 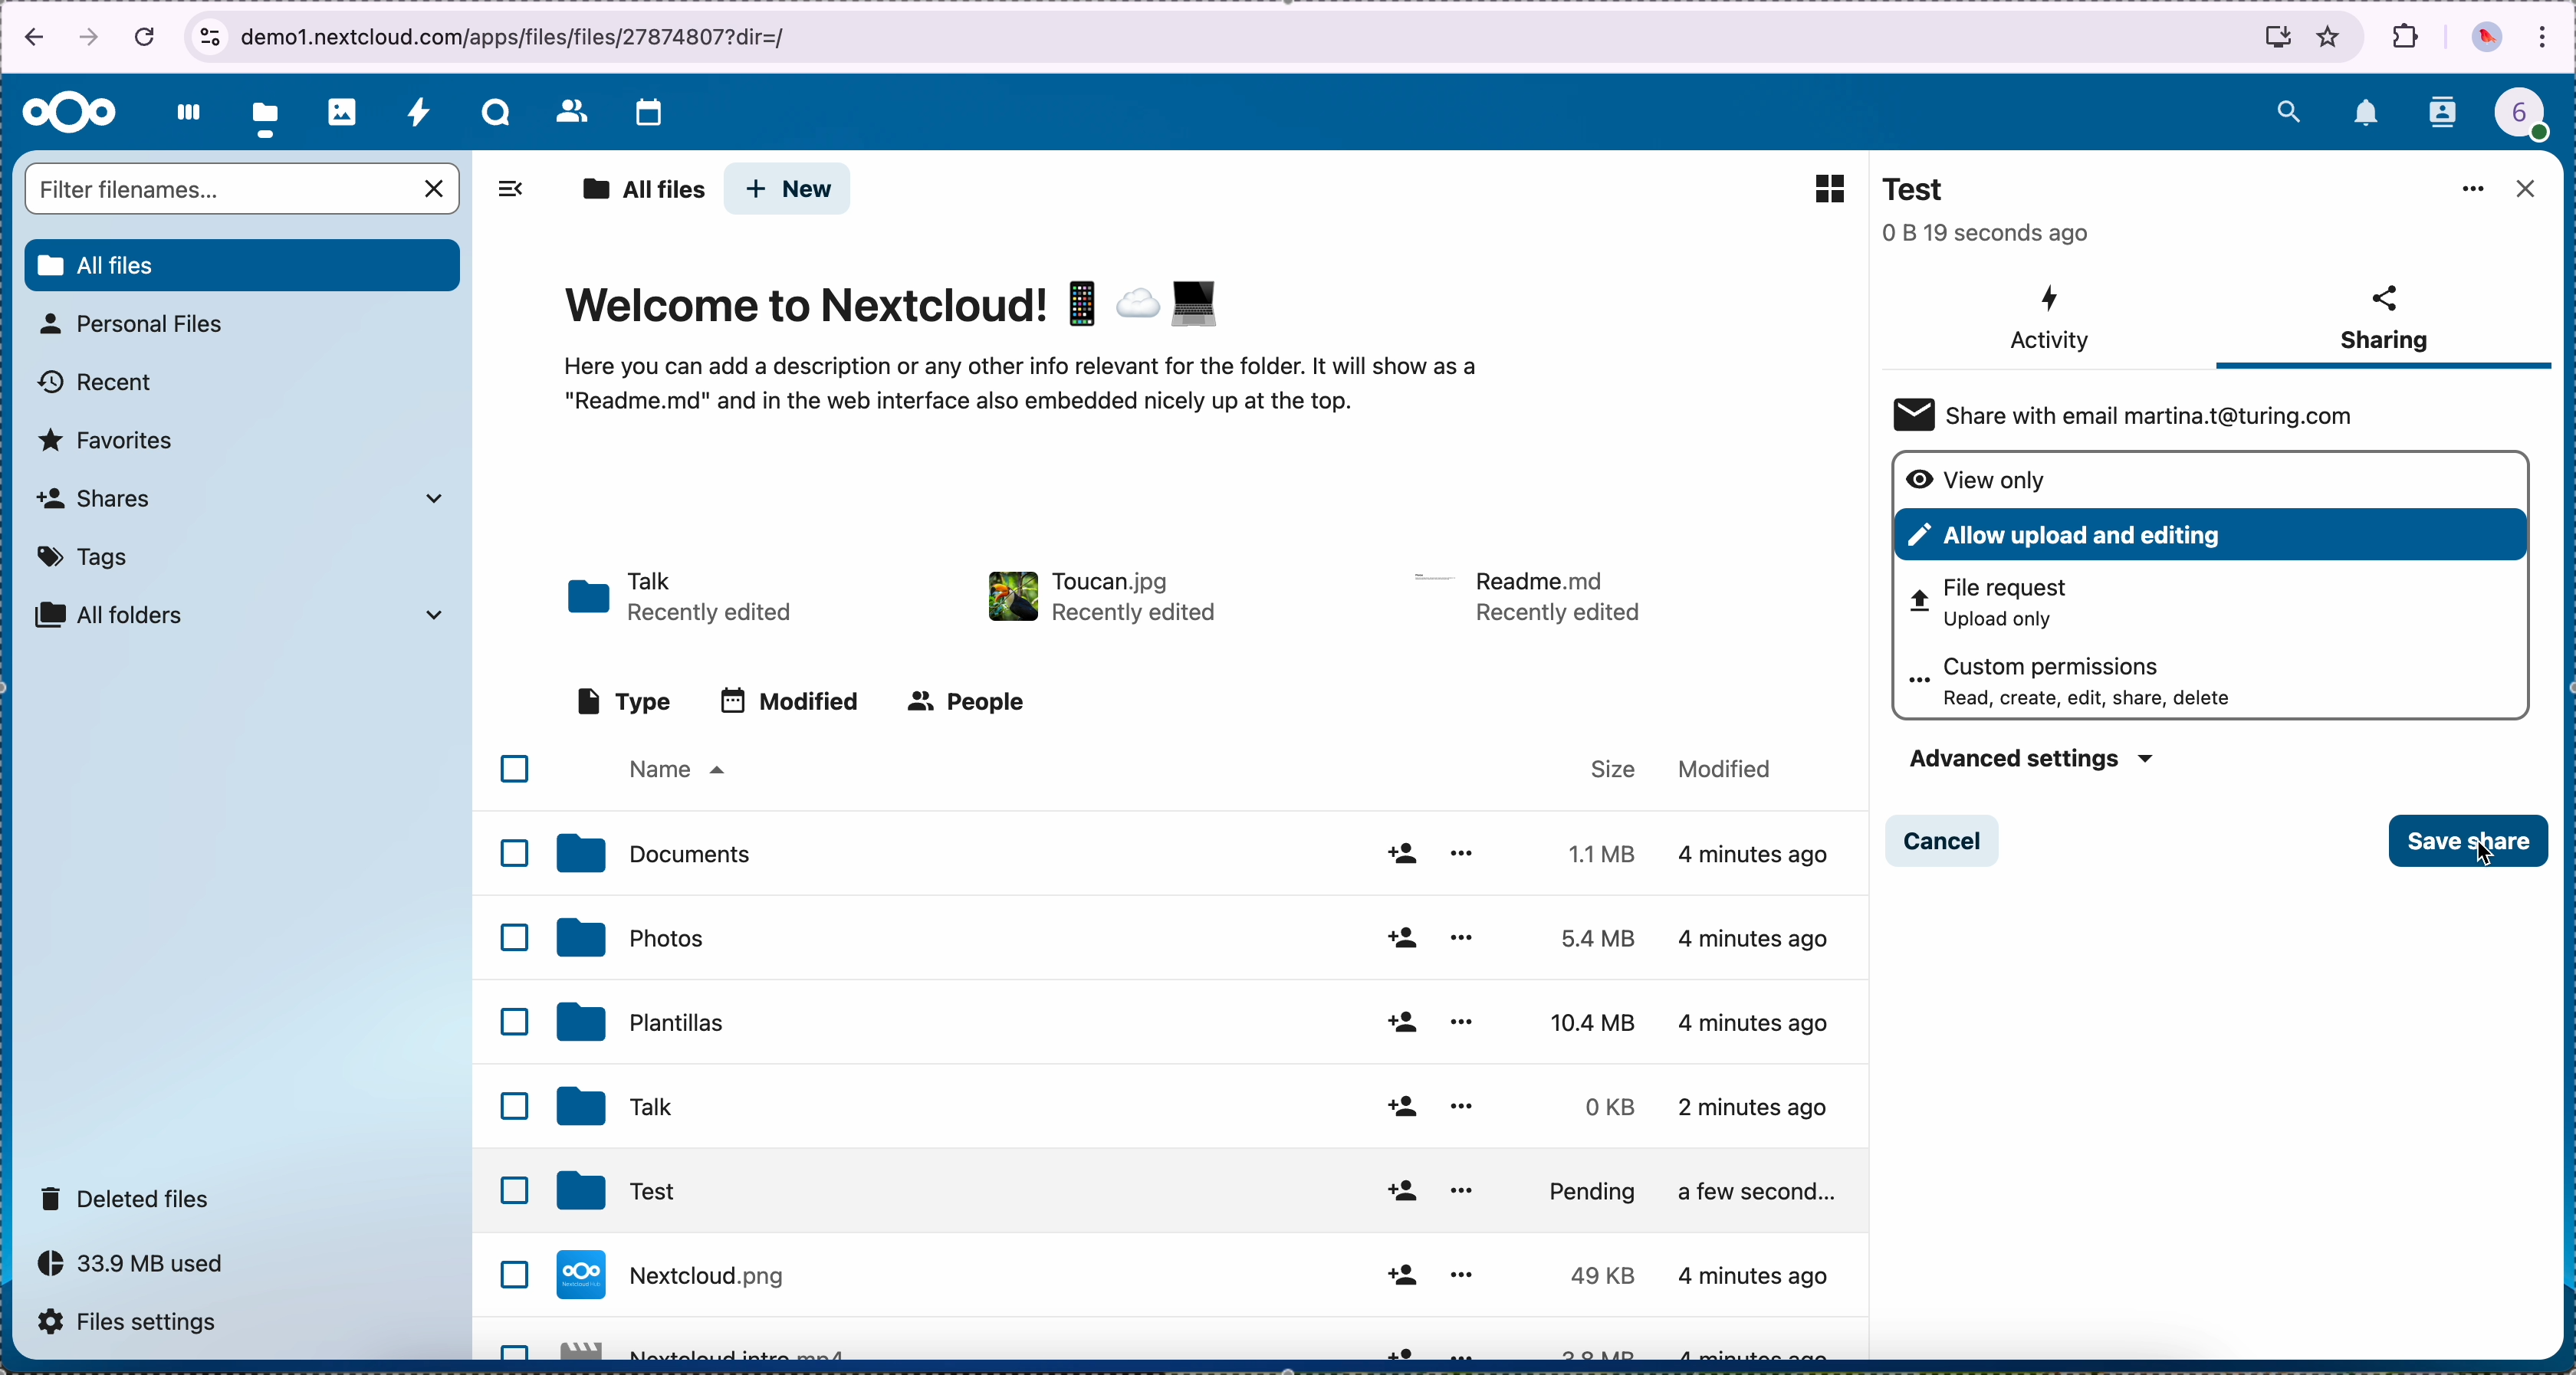 What do you see at coordinates (2383, 323) in the screenshot?
I see `sharing` at bounding box center [2383, 323].